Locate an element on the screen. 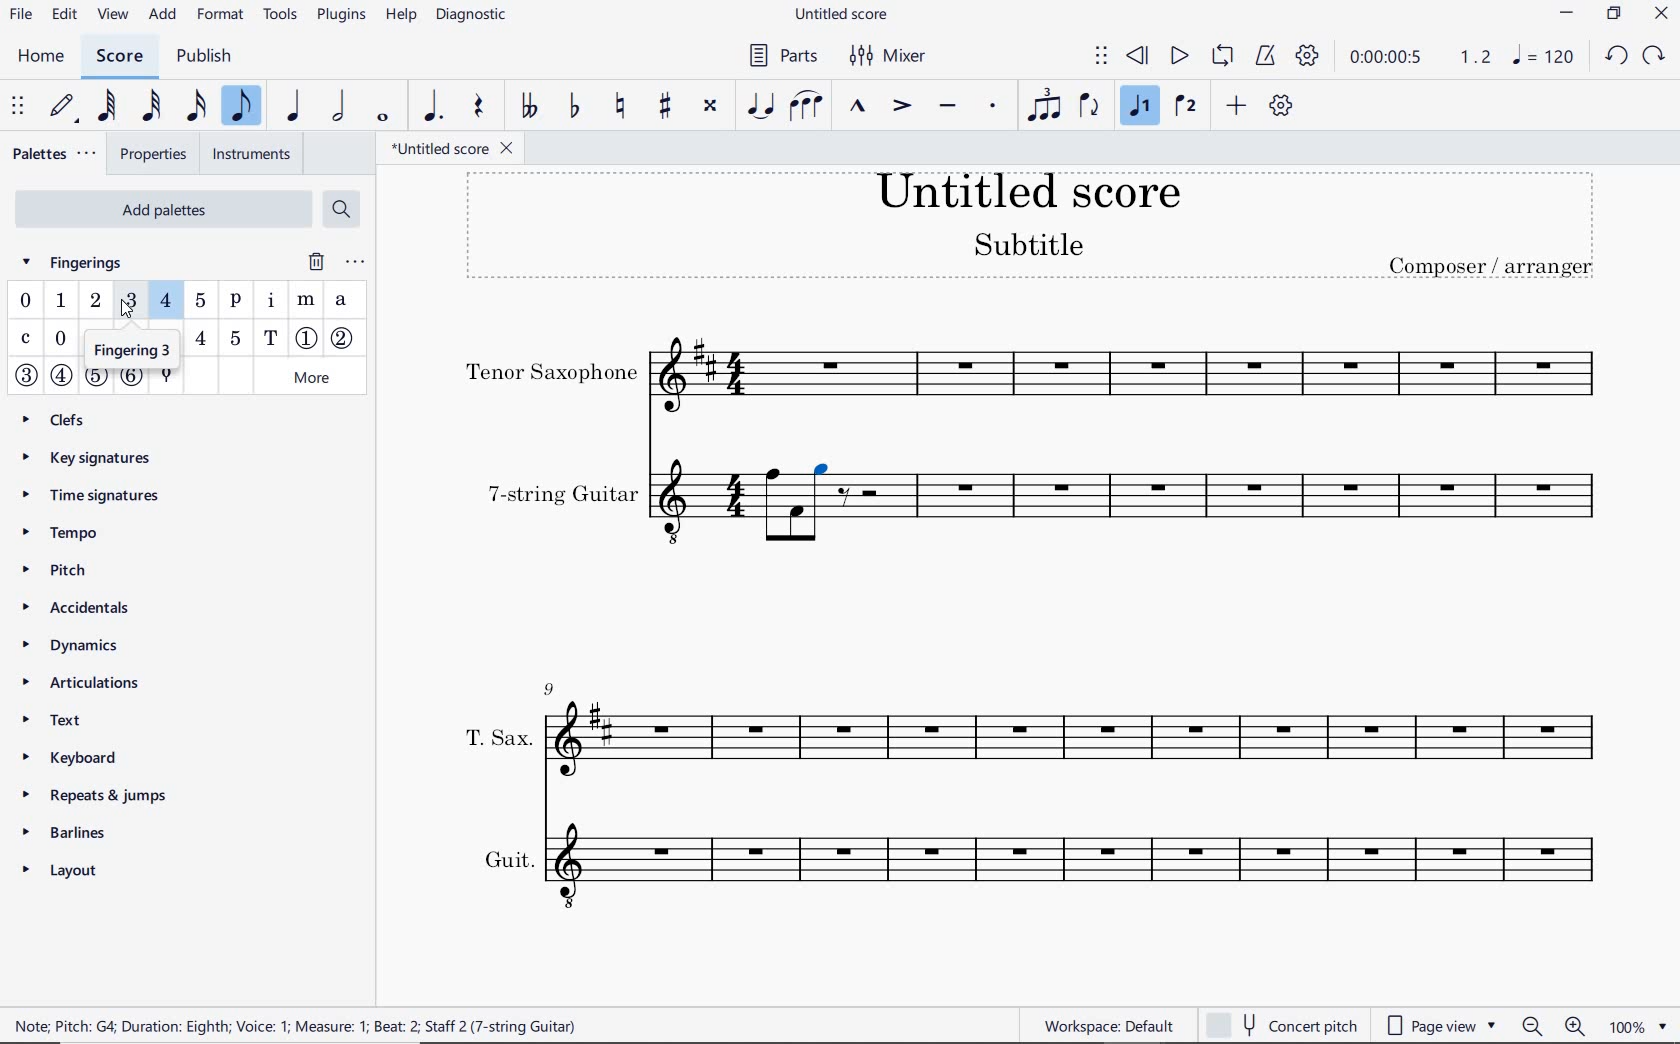  PLAYBACK SETTINGS is located at coordinates (1307, 56).